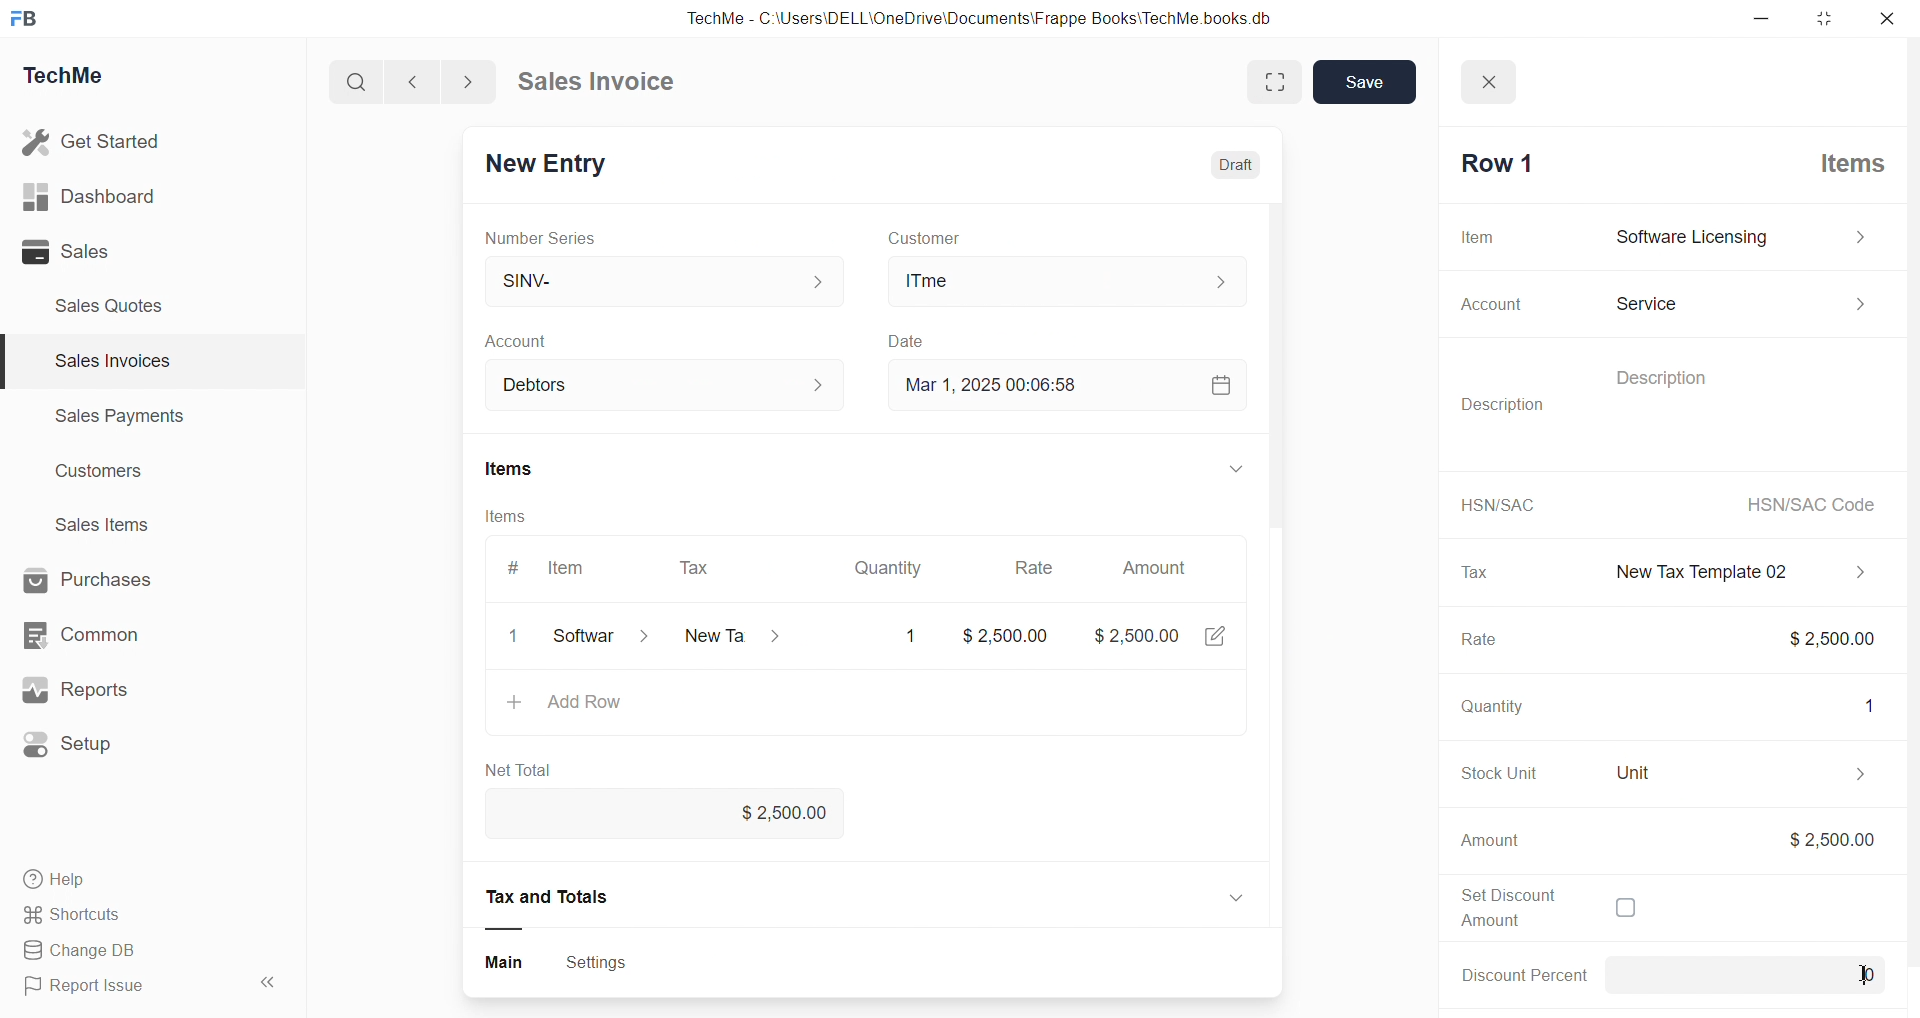 This screenshot has width=1920, height=1018. What do you see at coordinates (79, 752) in the screenshot?
I see `@ Setup` at bounding box center [79, 752].